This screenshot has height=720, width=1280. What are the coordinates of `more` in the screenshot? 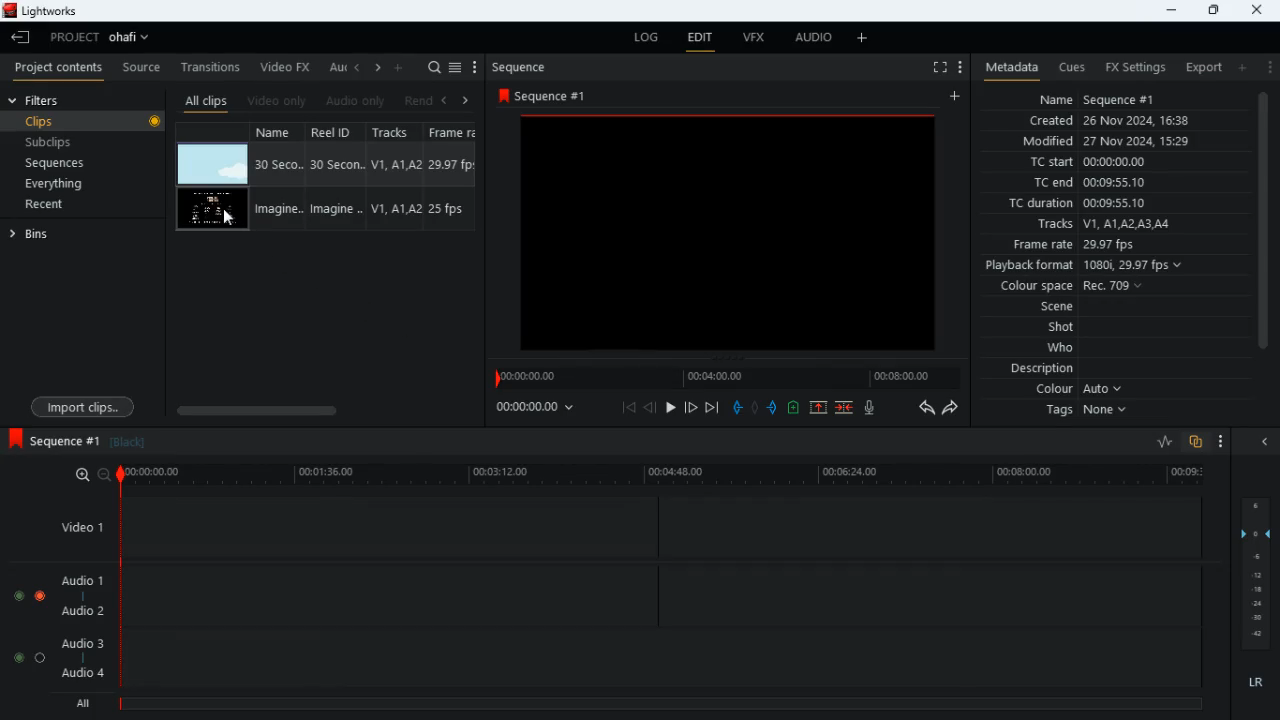 It's located at (865, 37).